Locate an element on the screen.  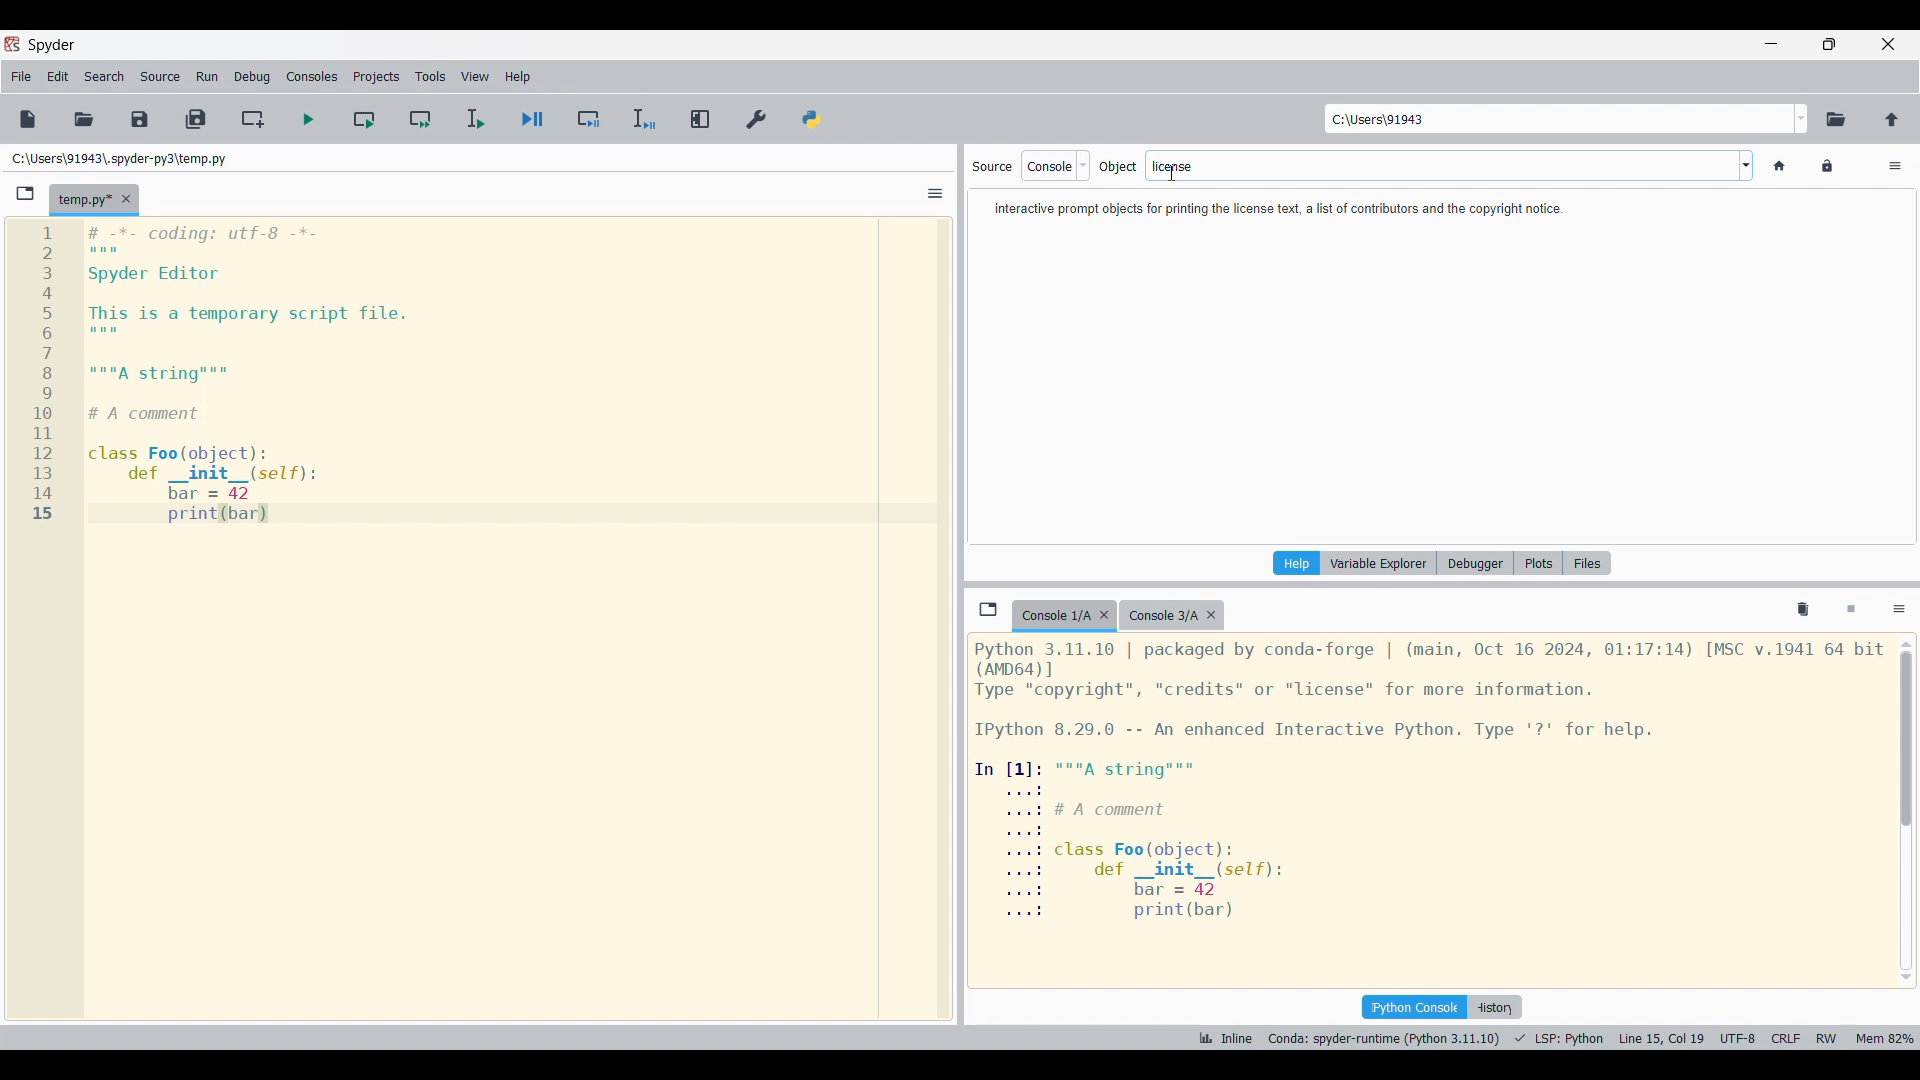
Close tab is located at coordinates (1104, 615).